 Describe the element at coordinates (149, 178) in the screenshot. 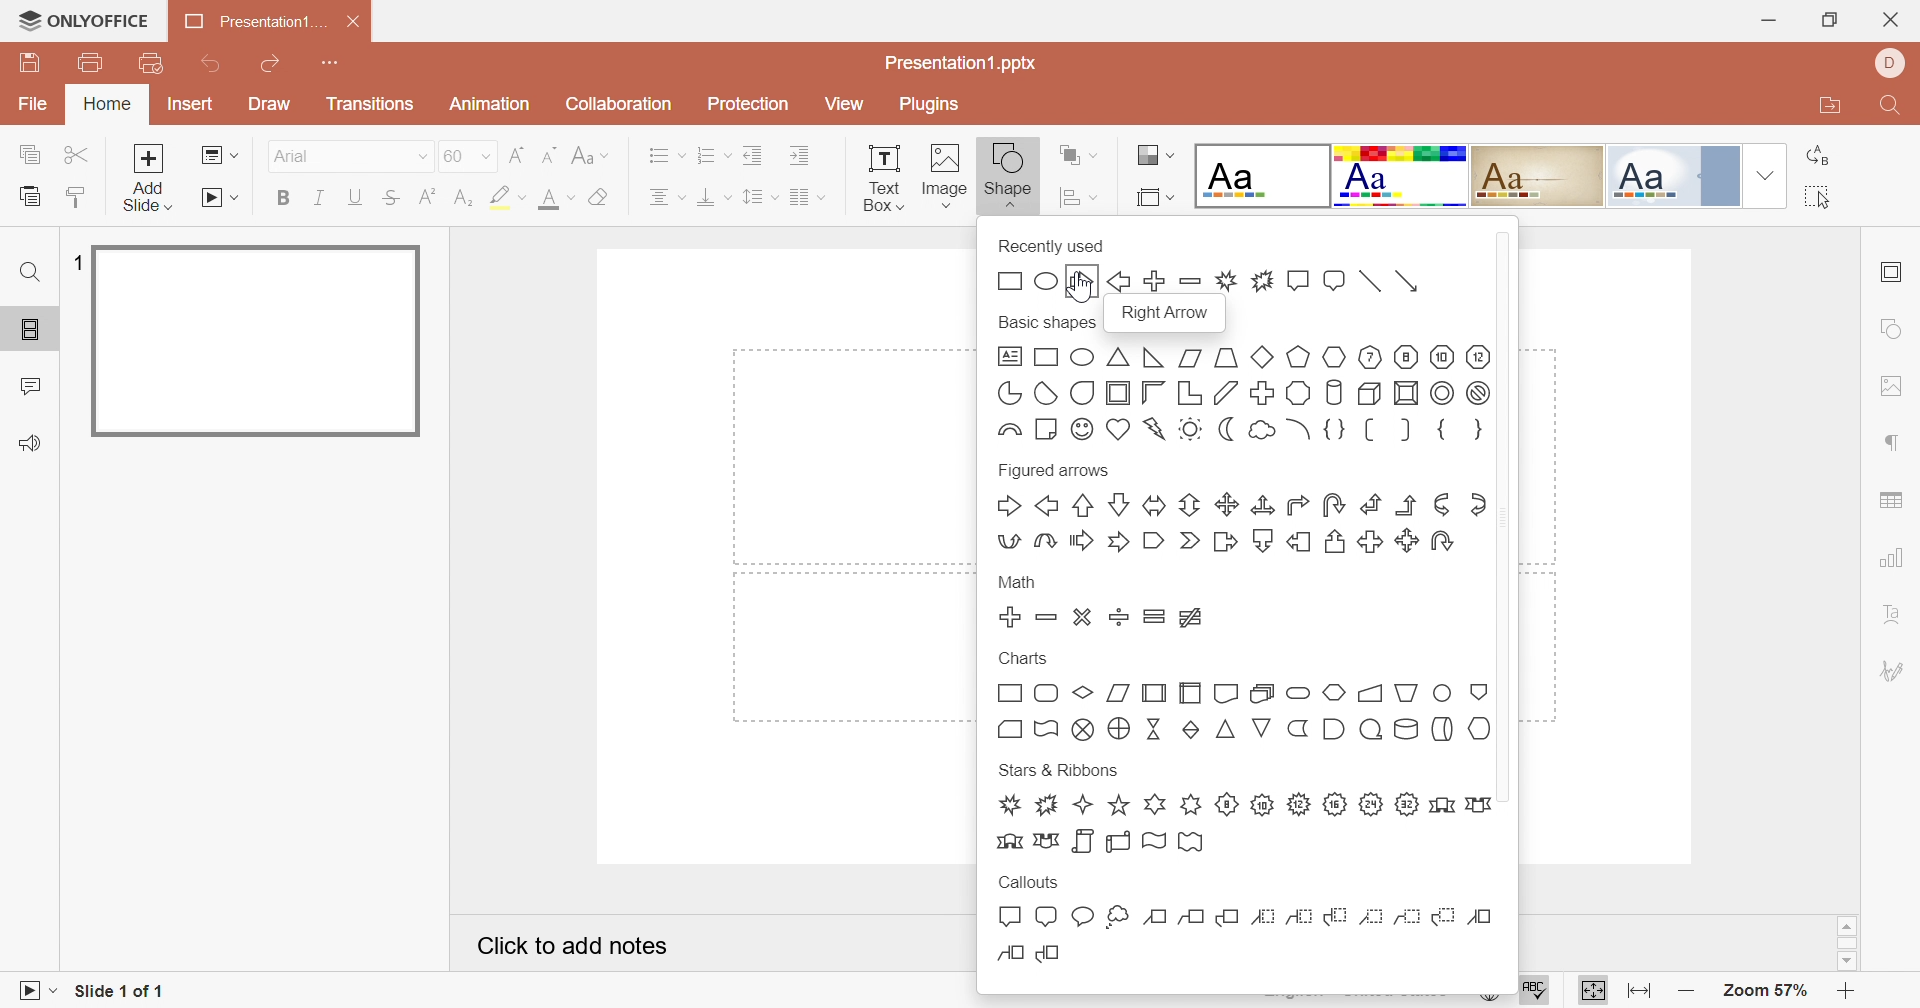

I see `Add slide` at that location.